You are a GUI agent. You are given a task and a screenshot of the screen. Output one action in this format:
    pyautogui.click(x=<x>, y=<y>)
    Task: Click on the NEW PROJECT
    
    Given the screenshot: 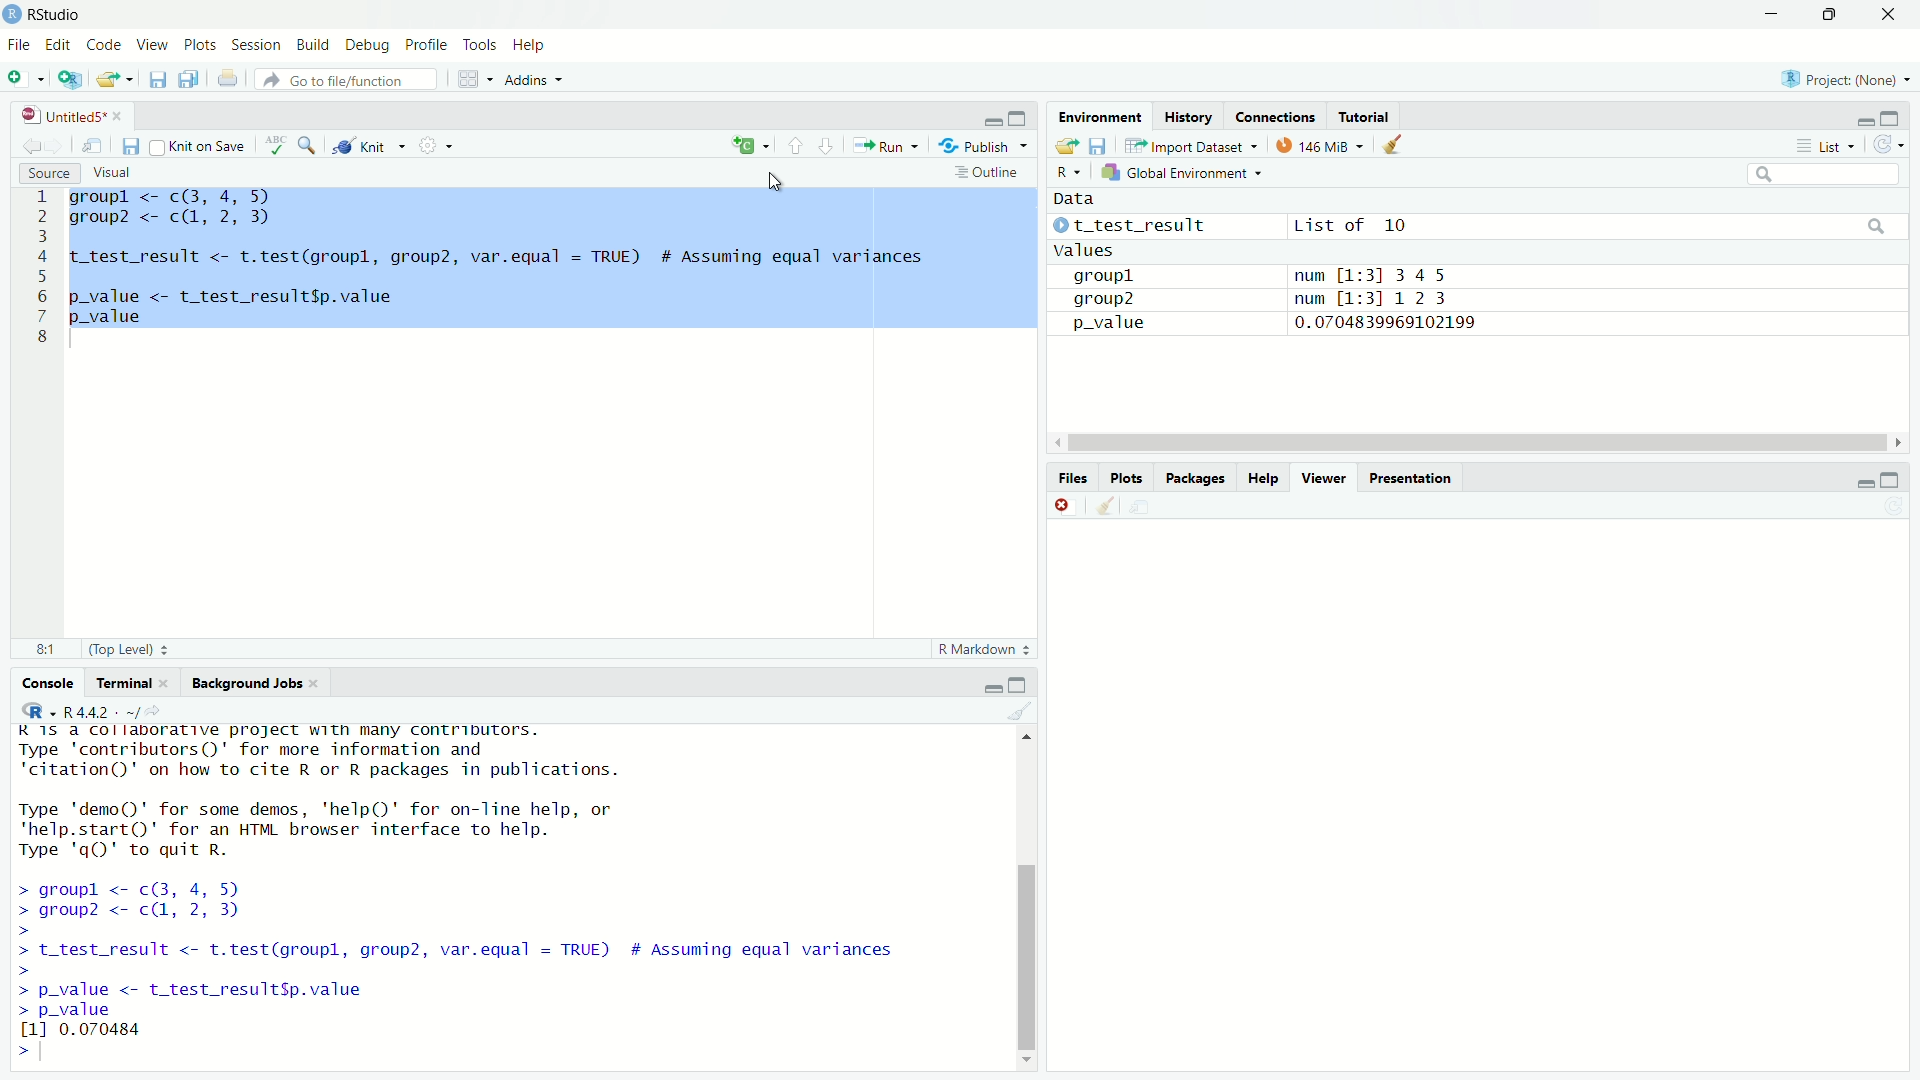 What is the action you would take?
    pyautogui.click(x=71, y=77)
    